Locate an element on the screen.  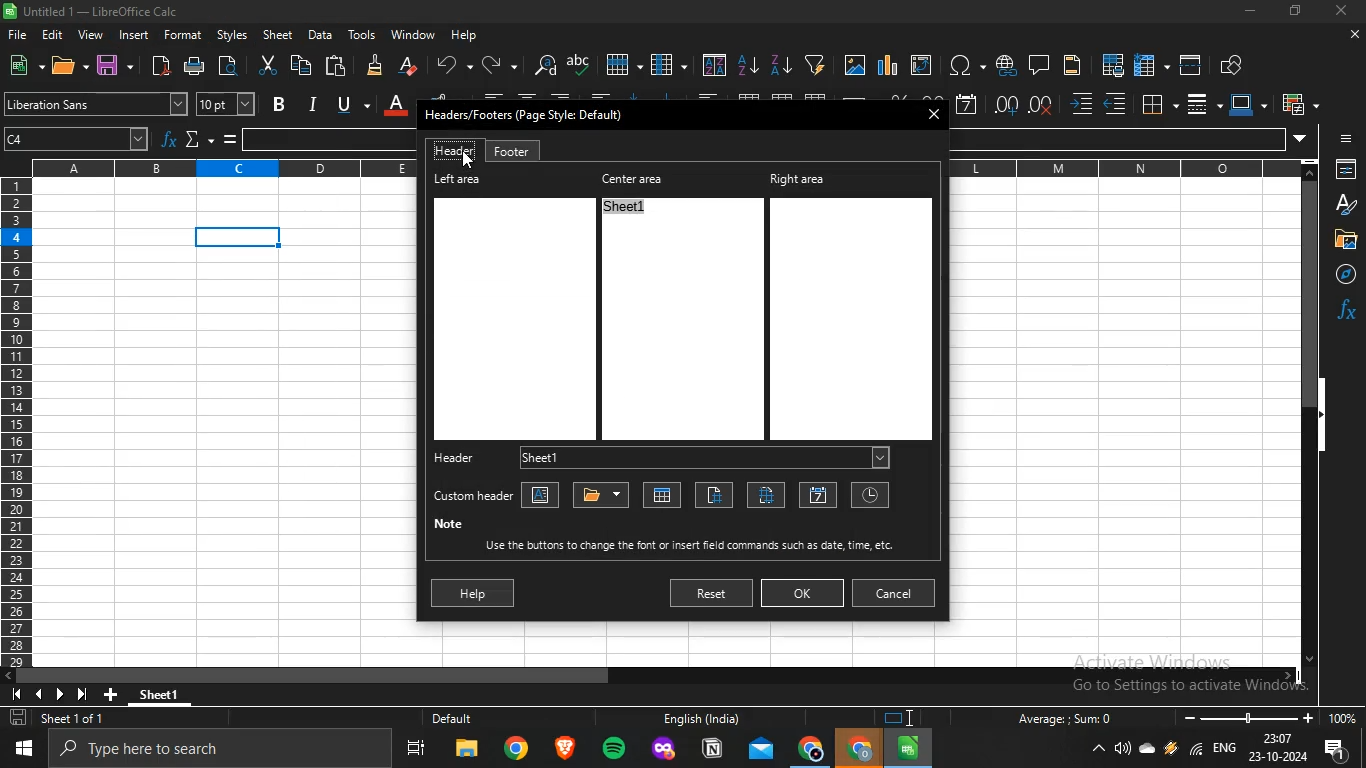
undo is located at coordinates (450, 63).